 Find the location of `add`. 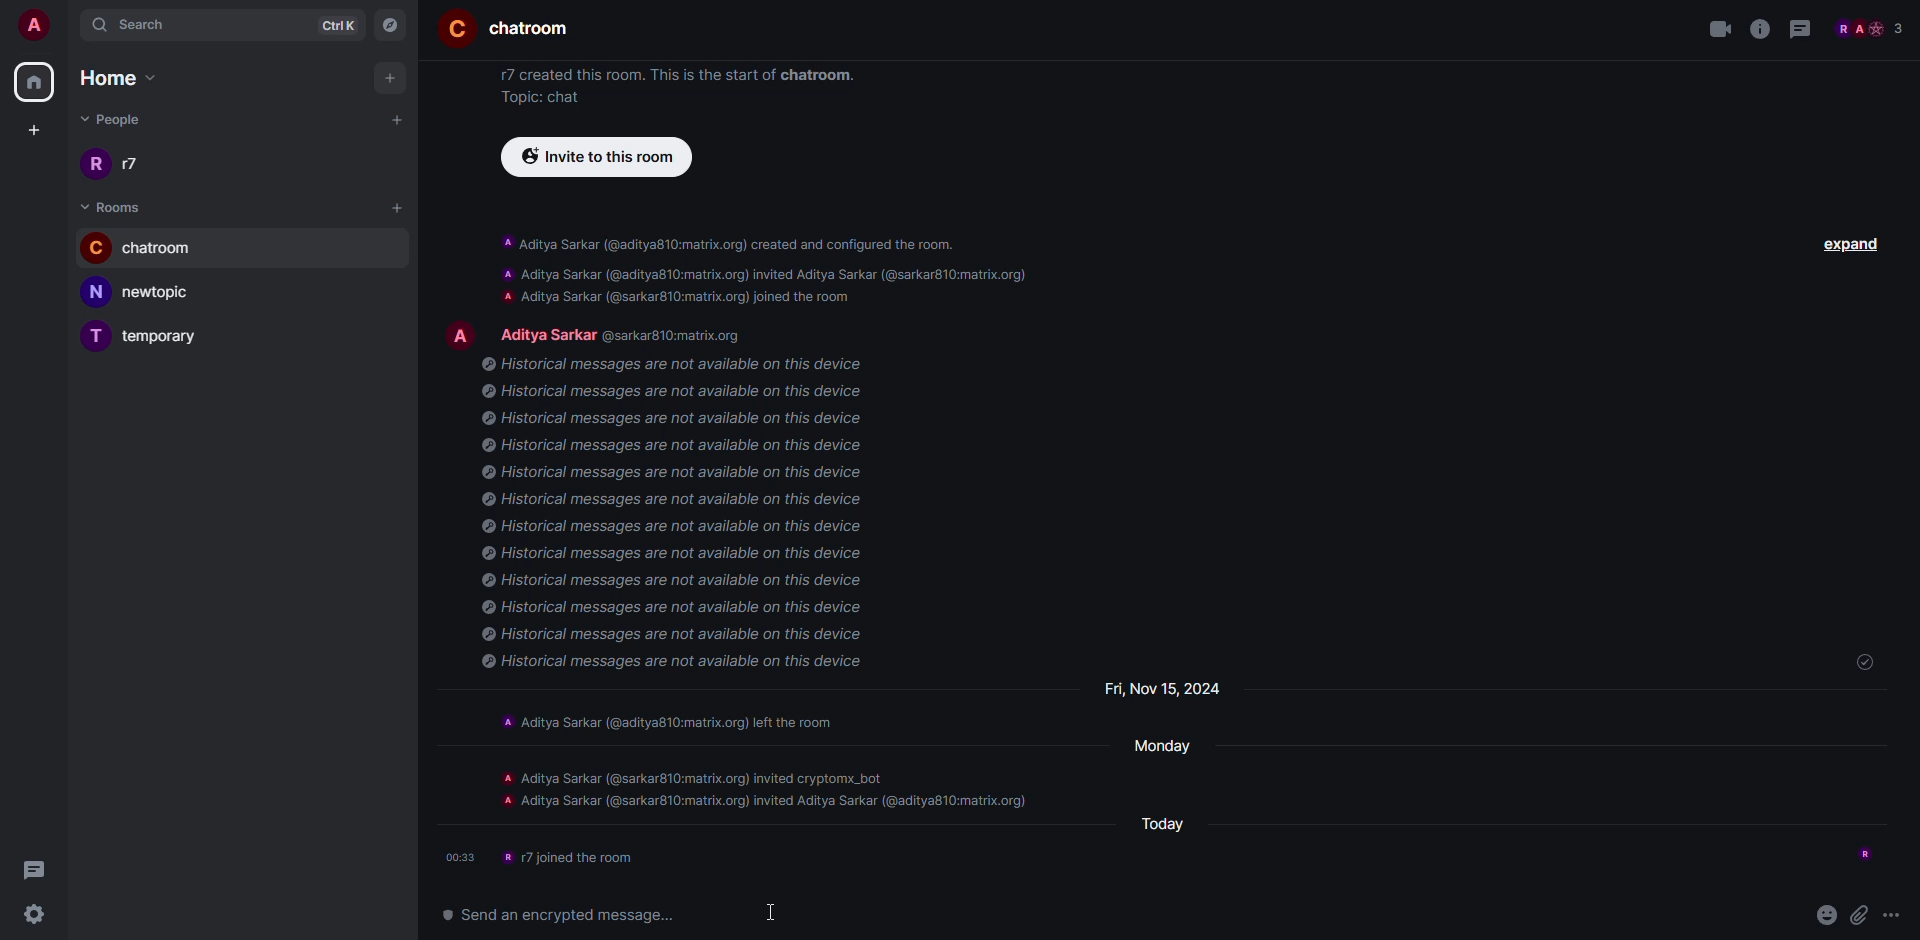

add is located at coordinates (400, 207).